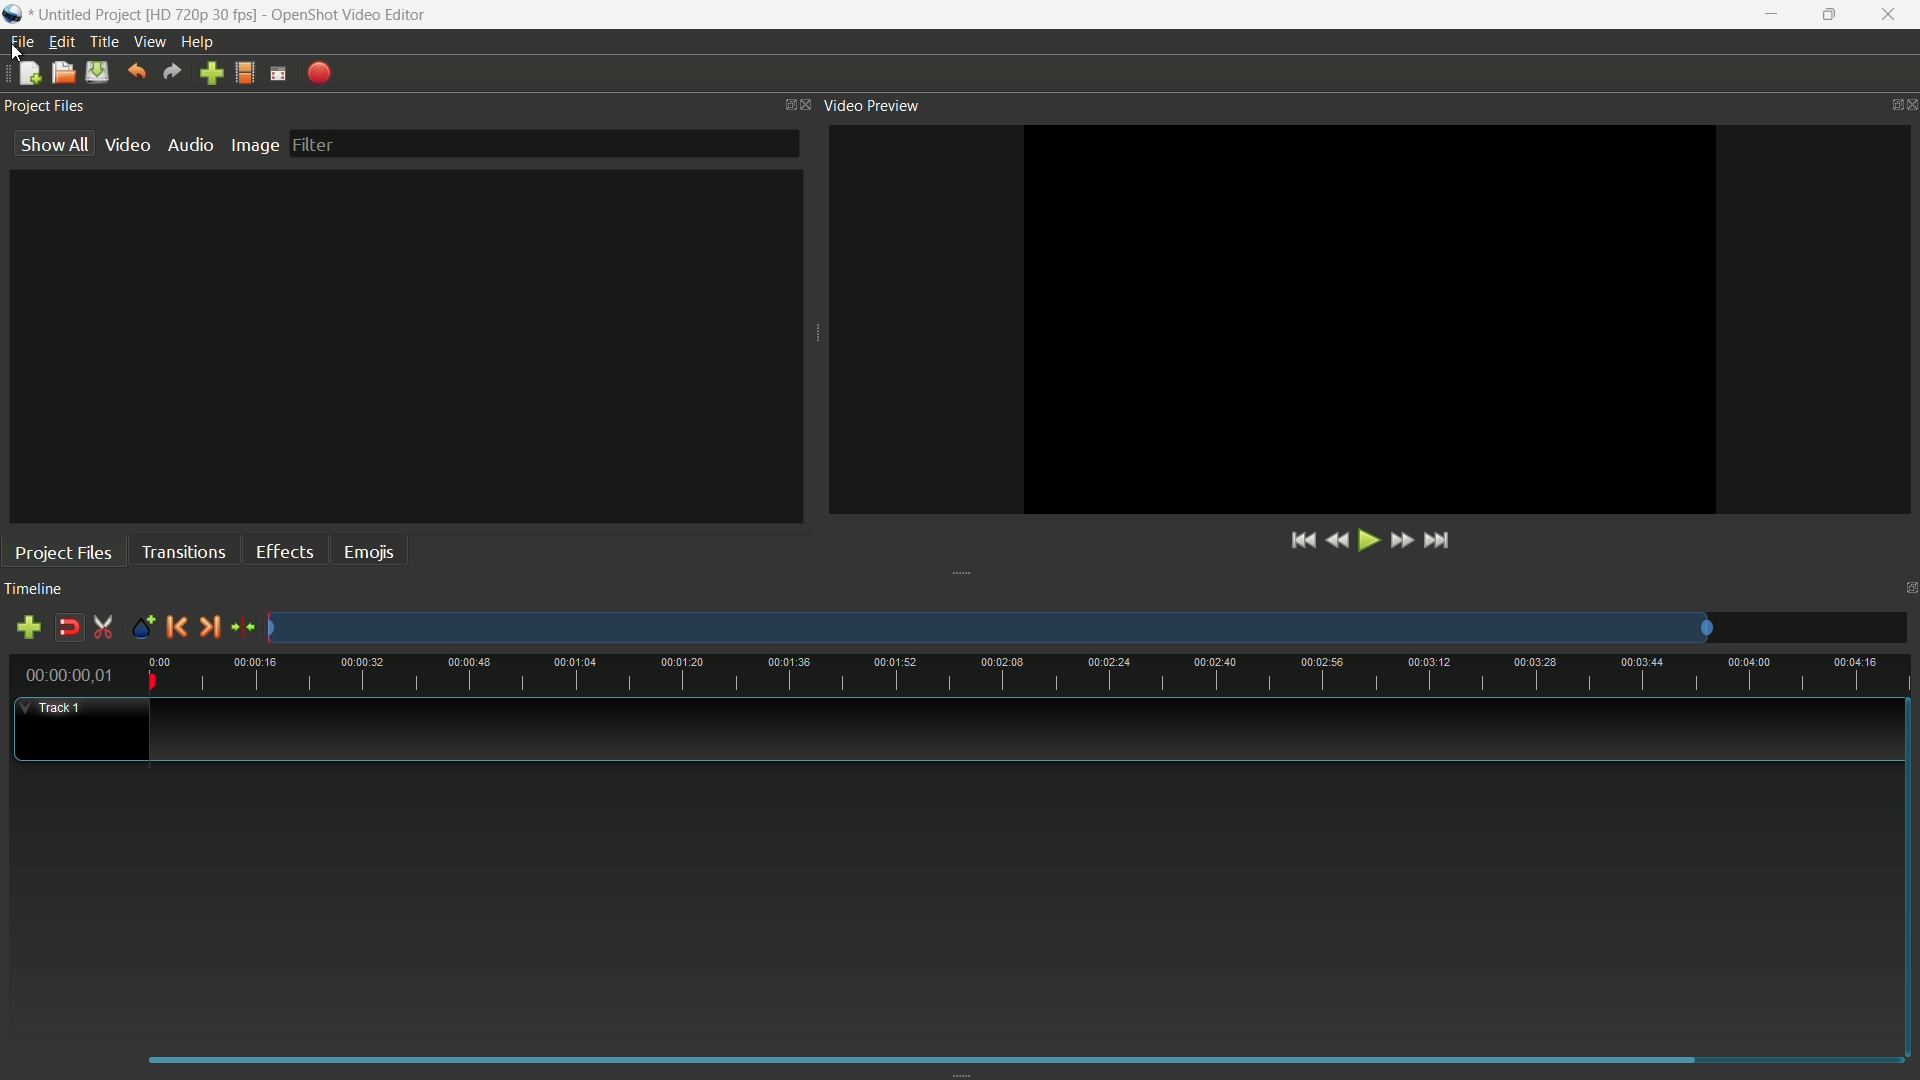 The image size is (1920, 1080). What do you see at coordinates (543, 143) in the screenshot?
I see `filter` at bounding box center [543, 143].